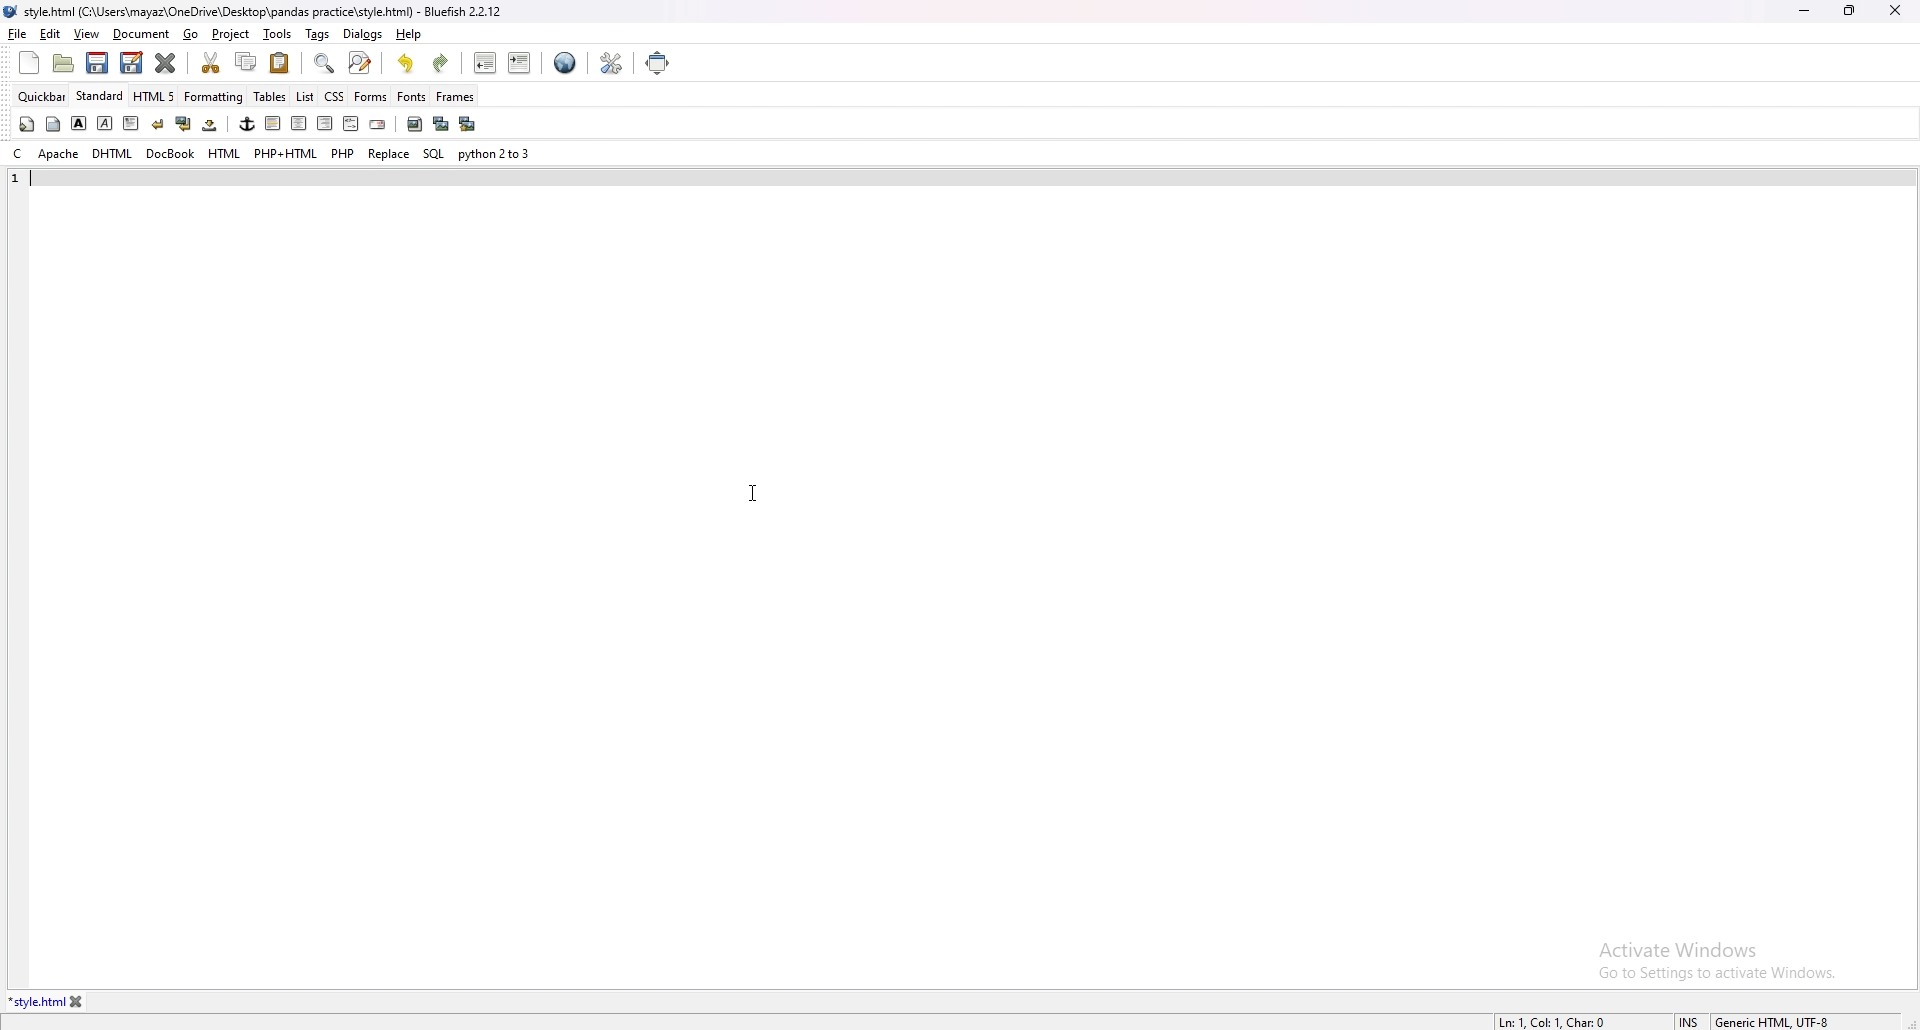 The image size is (1920, 1030). Describe the element at coordinates (59, 154) in the screenshot. I see `apache` at that location.